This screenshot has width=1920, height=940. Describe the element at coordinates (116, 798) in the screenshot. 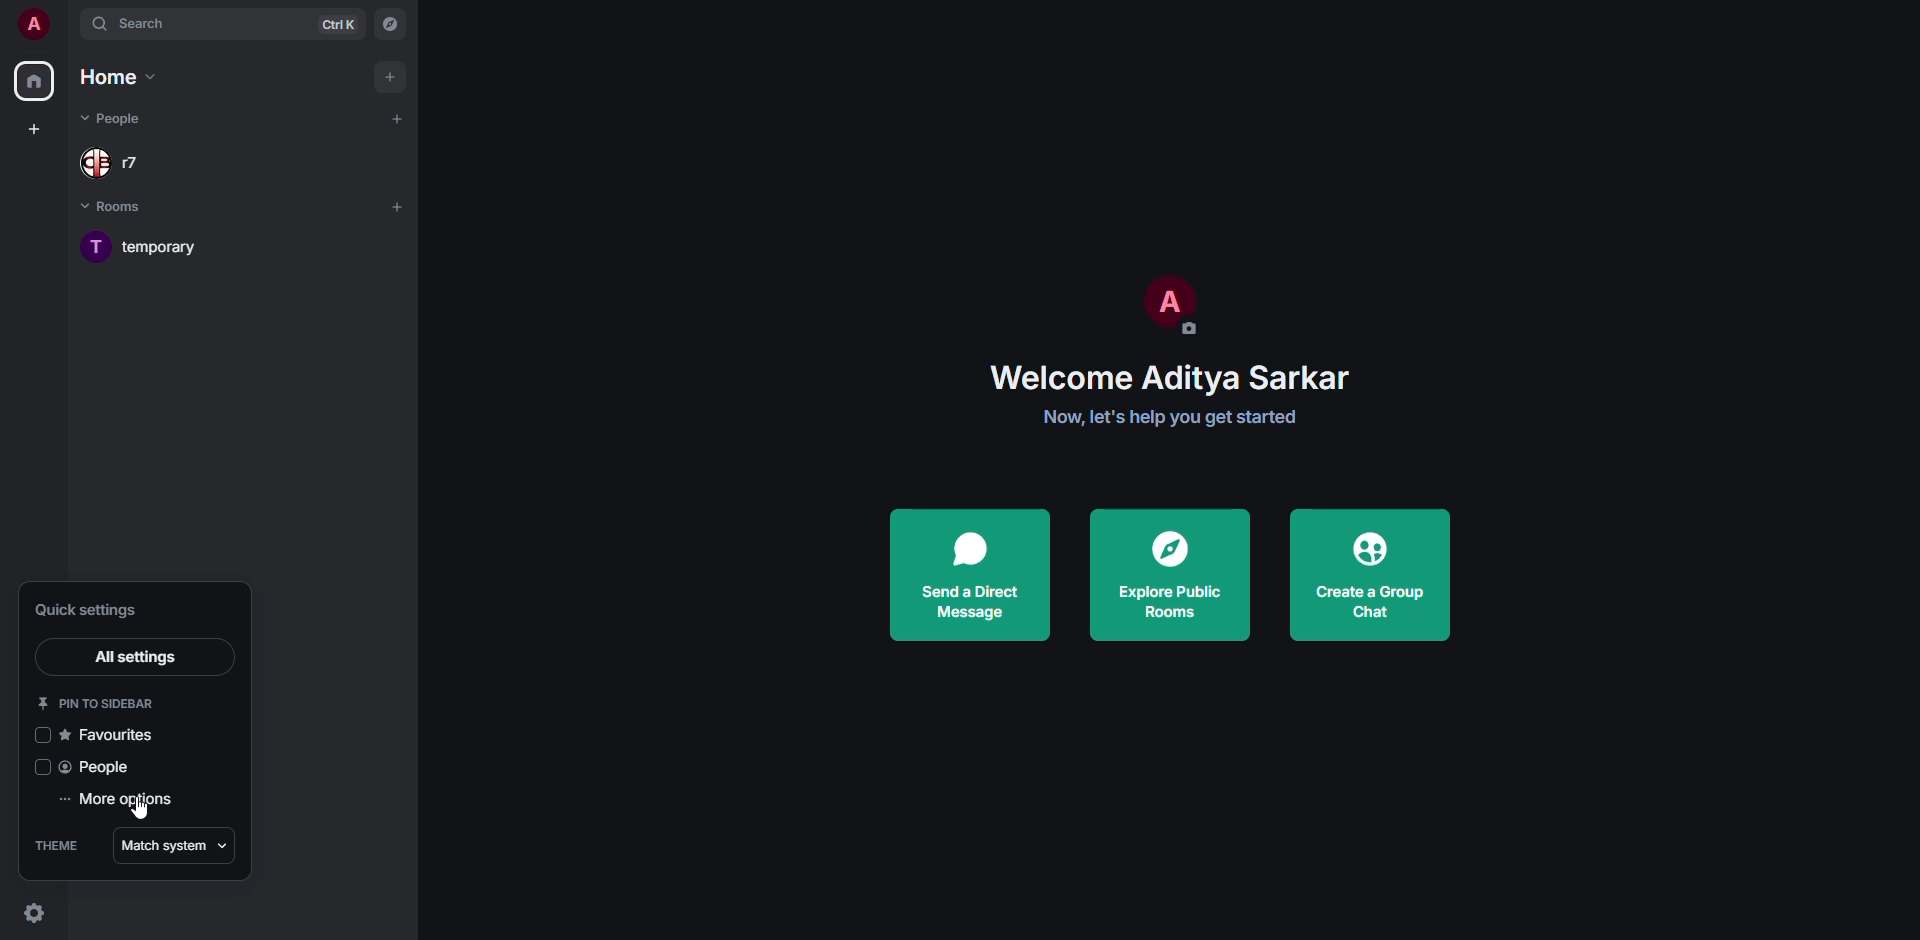

I see `more options` at that location.